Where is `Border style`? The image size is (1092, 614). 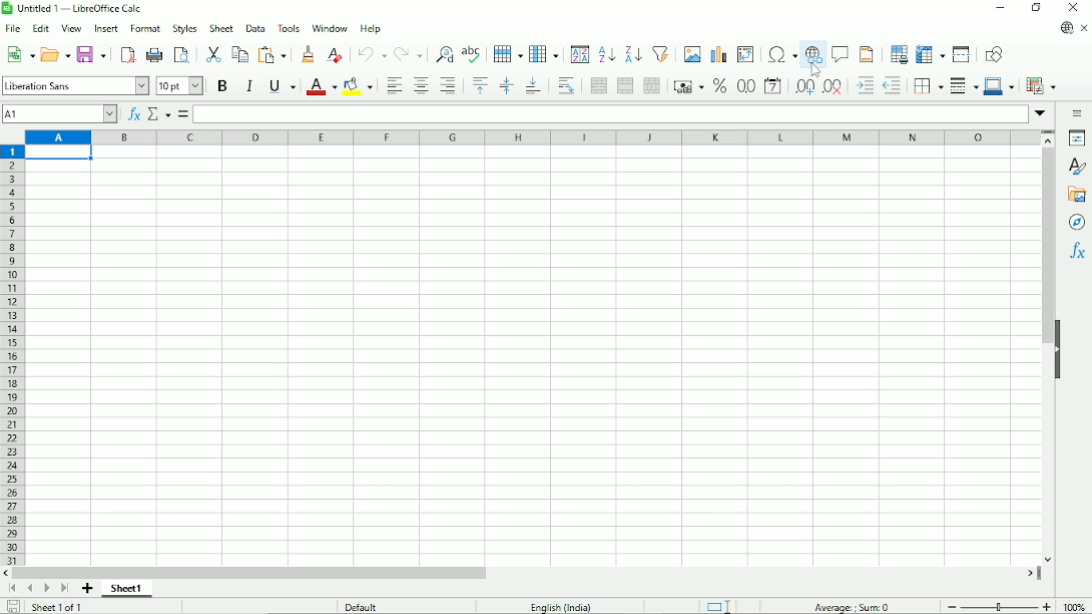
Border style is located at coordinates (964, 86).